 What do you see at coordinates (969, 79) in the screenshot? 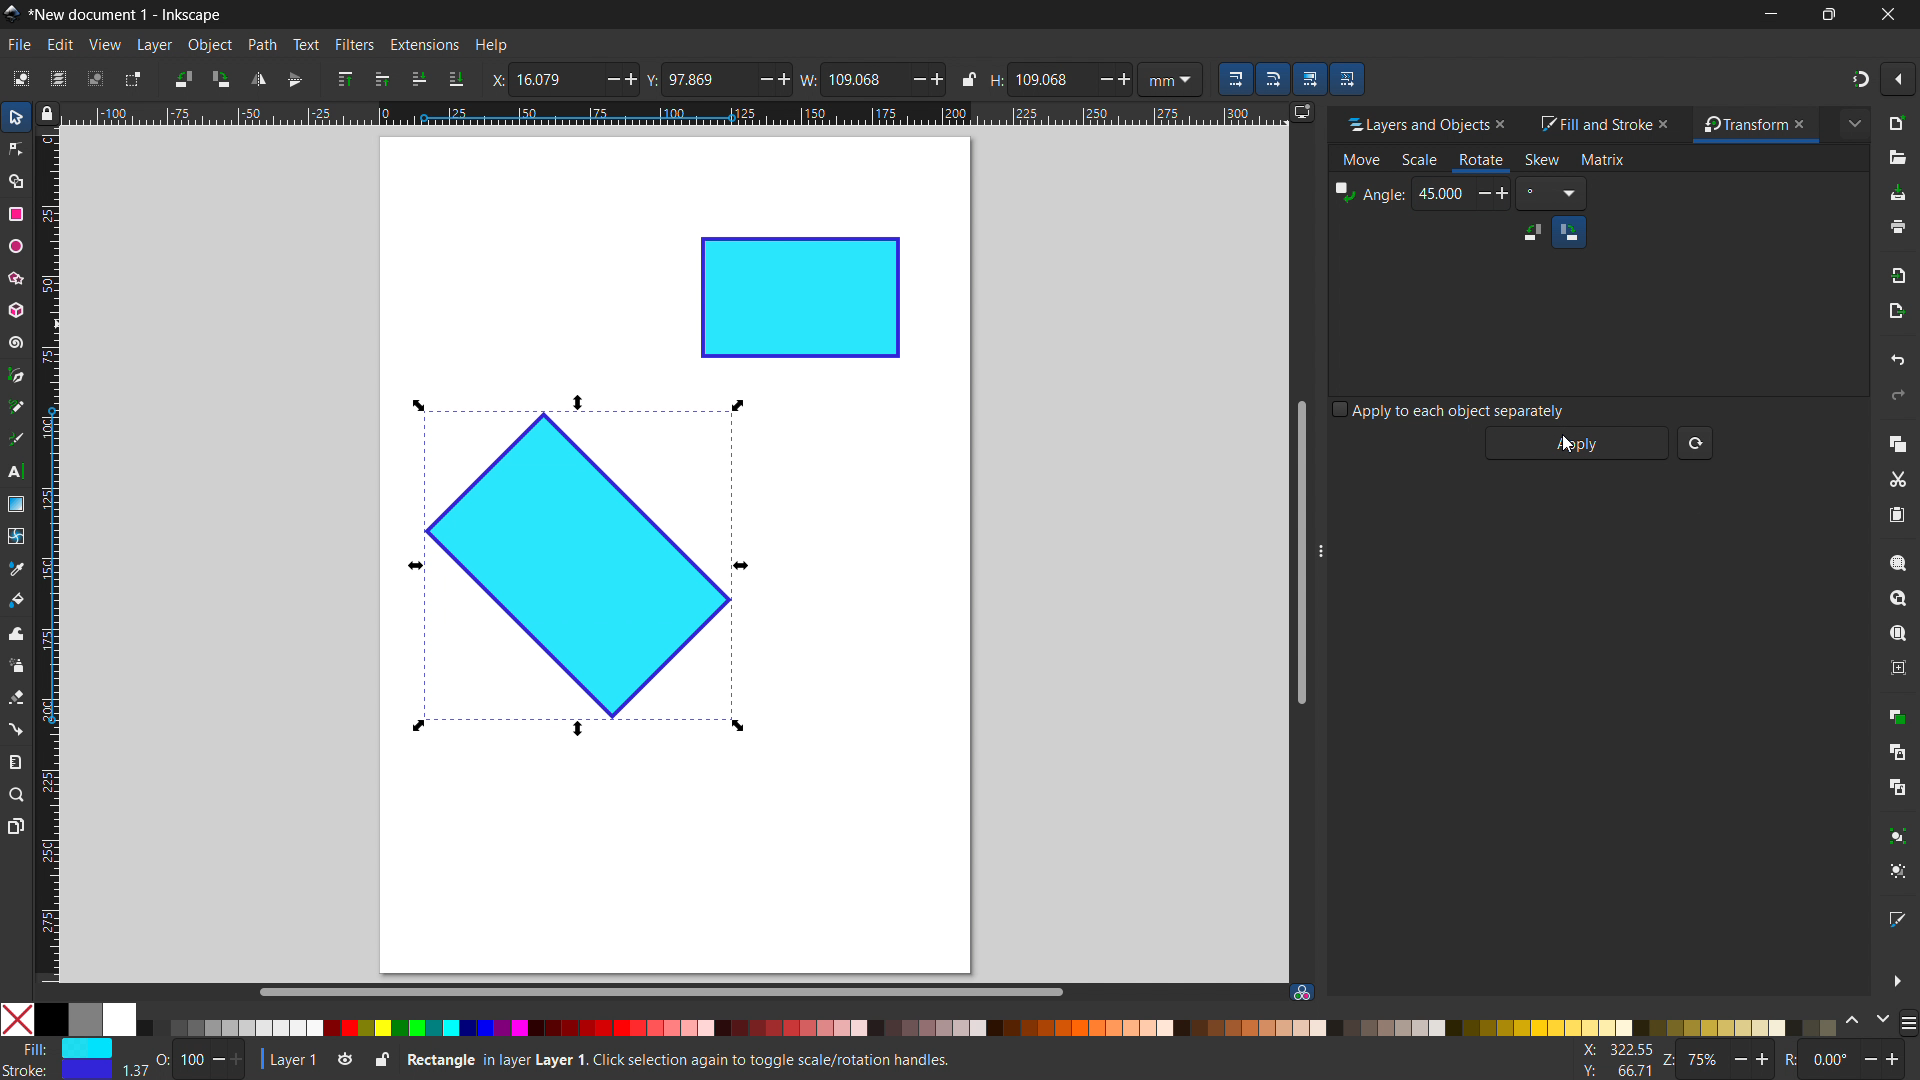
I see `when  locked change height and width proportionally ` at bounding box center [969, 79].